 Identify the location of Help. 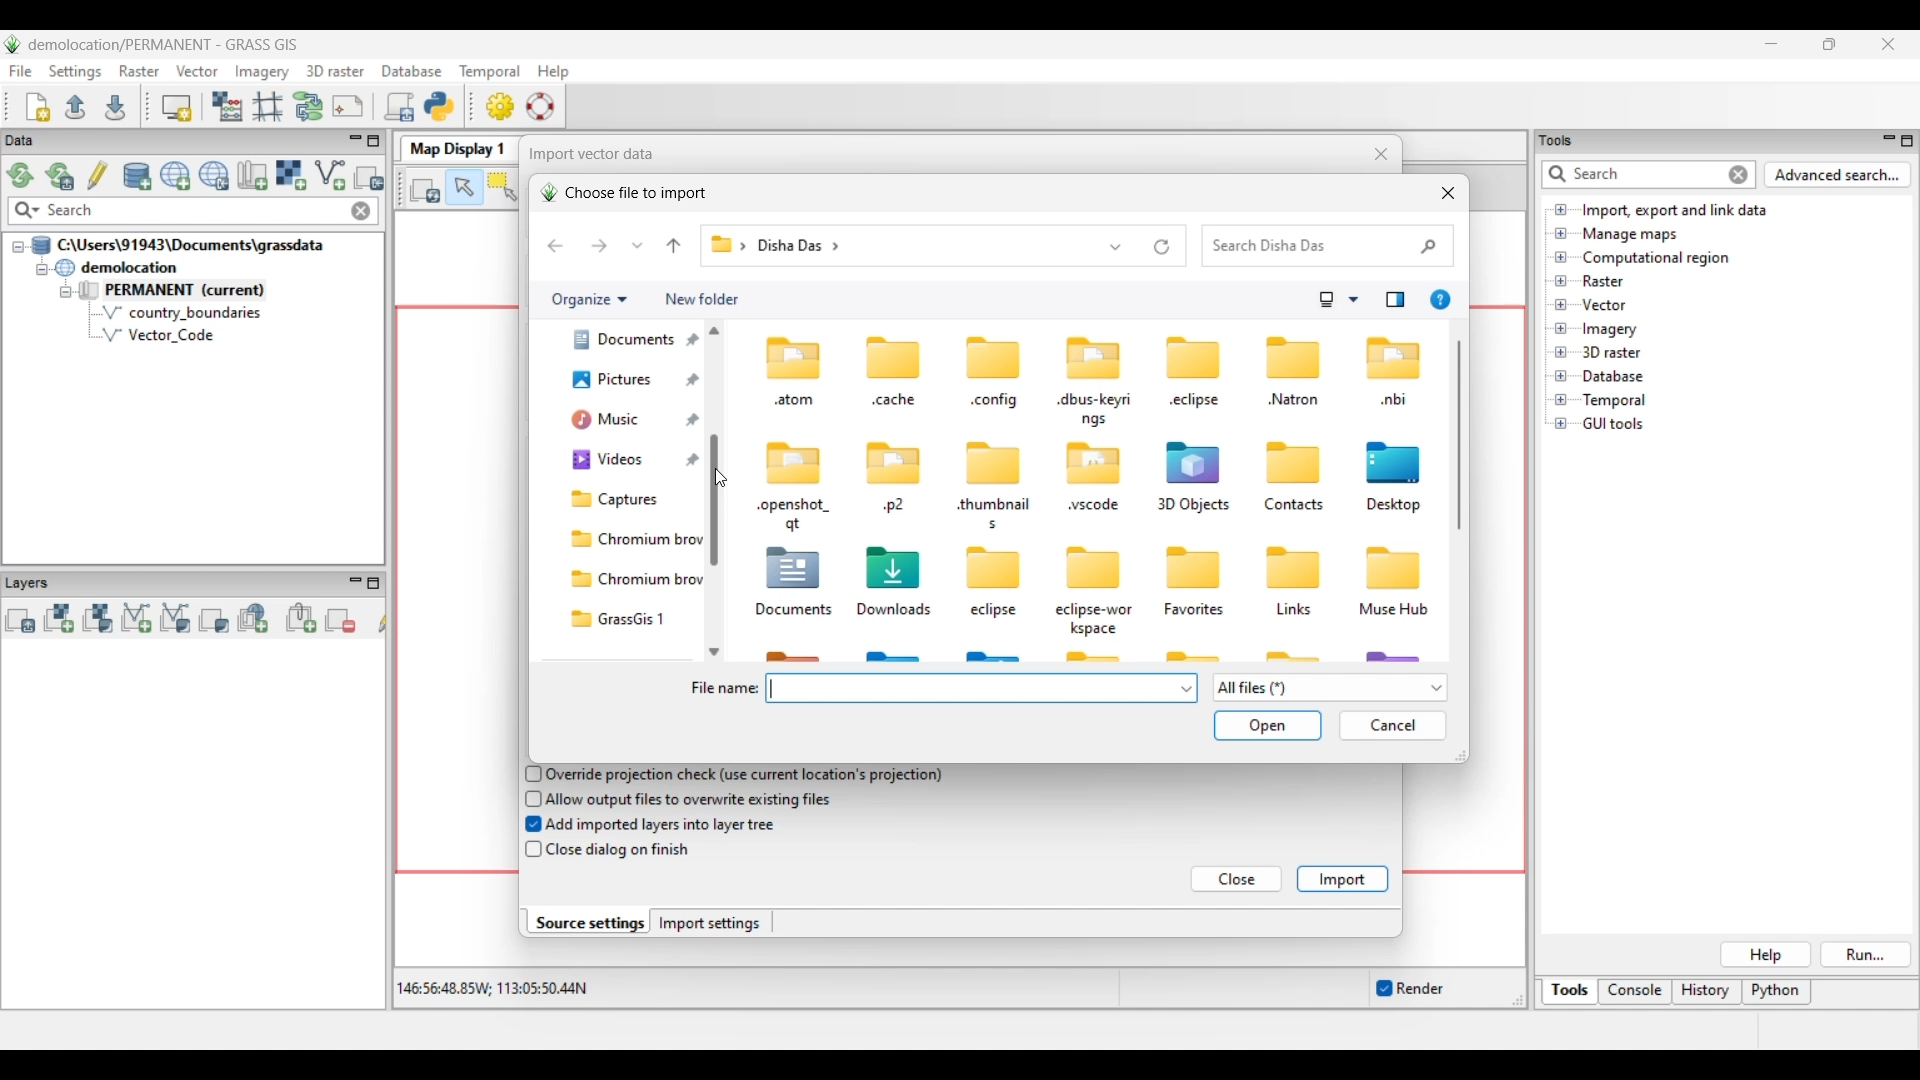
(1765, 955).